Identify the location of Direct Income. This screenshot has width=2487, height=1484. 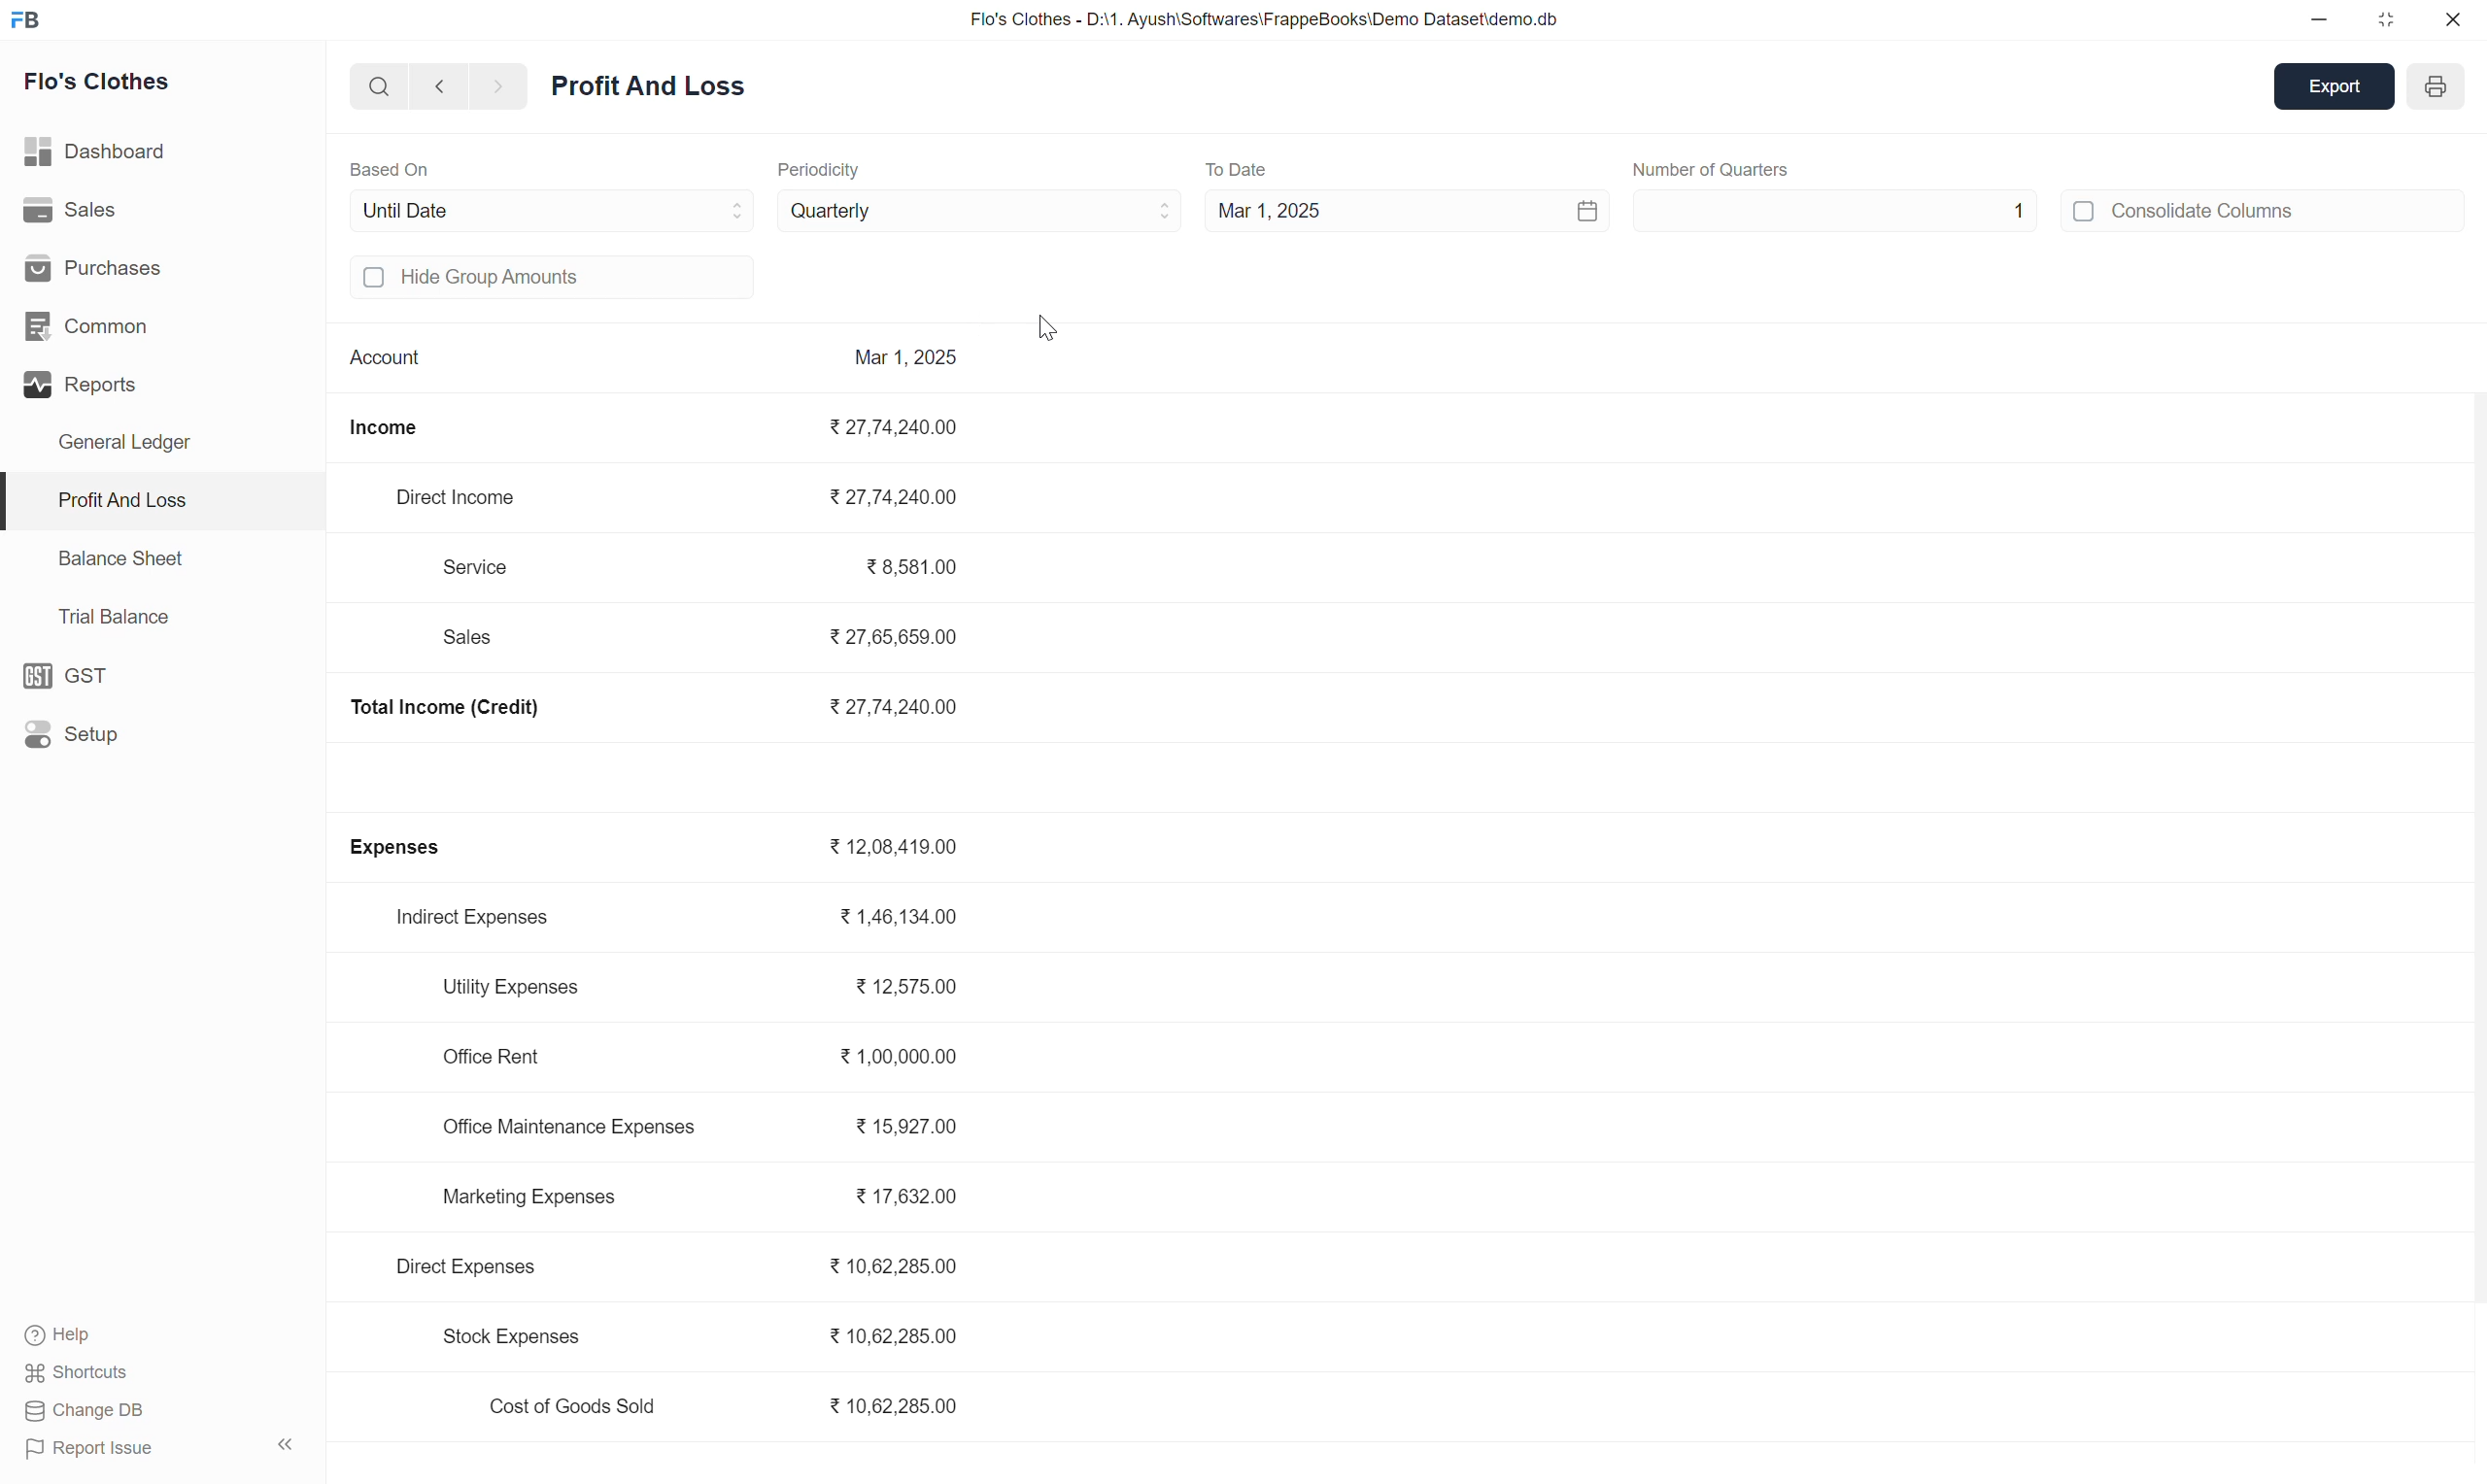
(463, 496).